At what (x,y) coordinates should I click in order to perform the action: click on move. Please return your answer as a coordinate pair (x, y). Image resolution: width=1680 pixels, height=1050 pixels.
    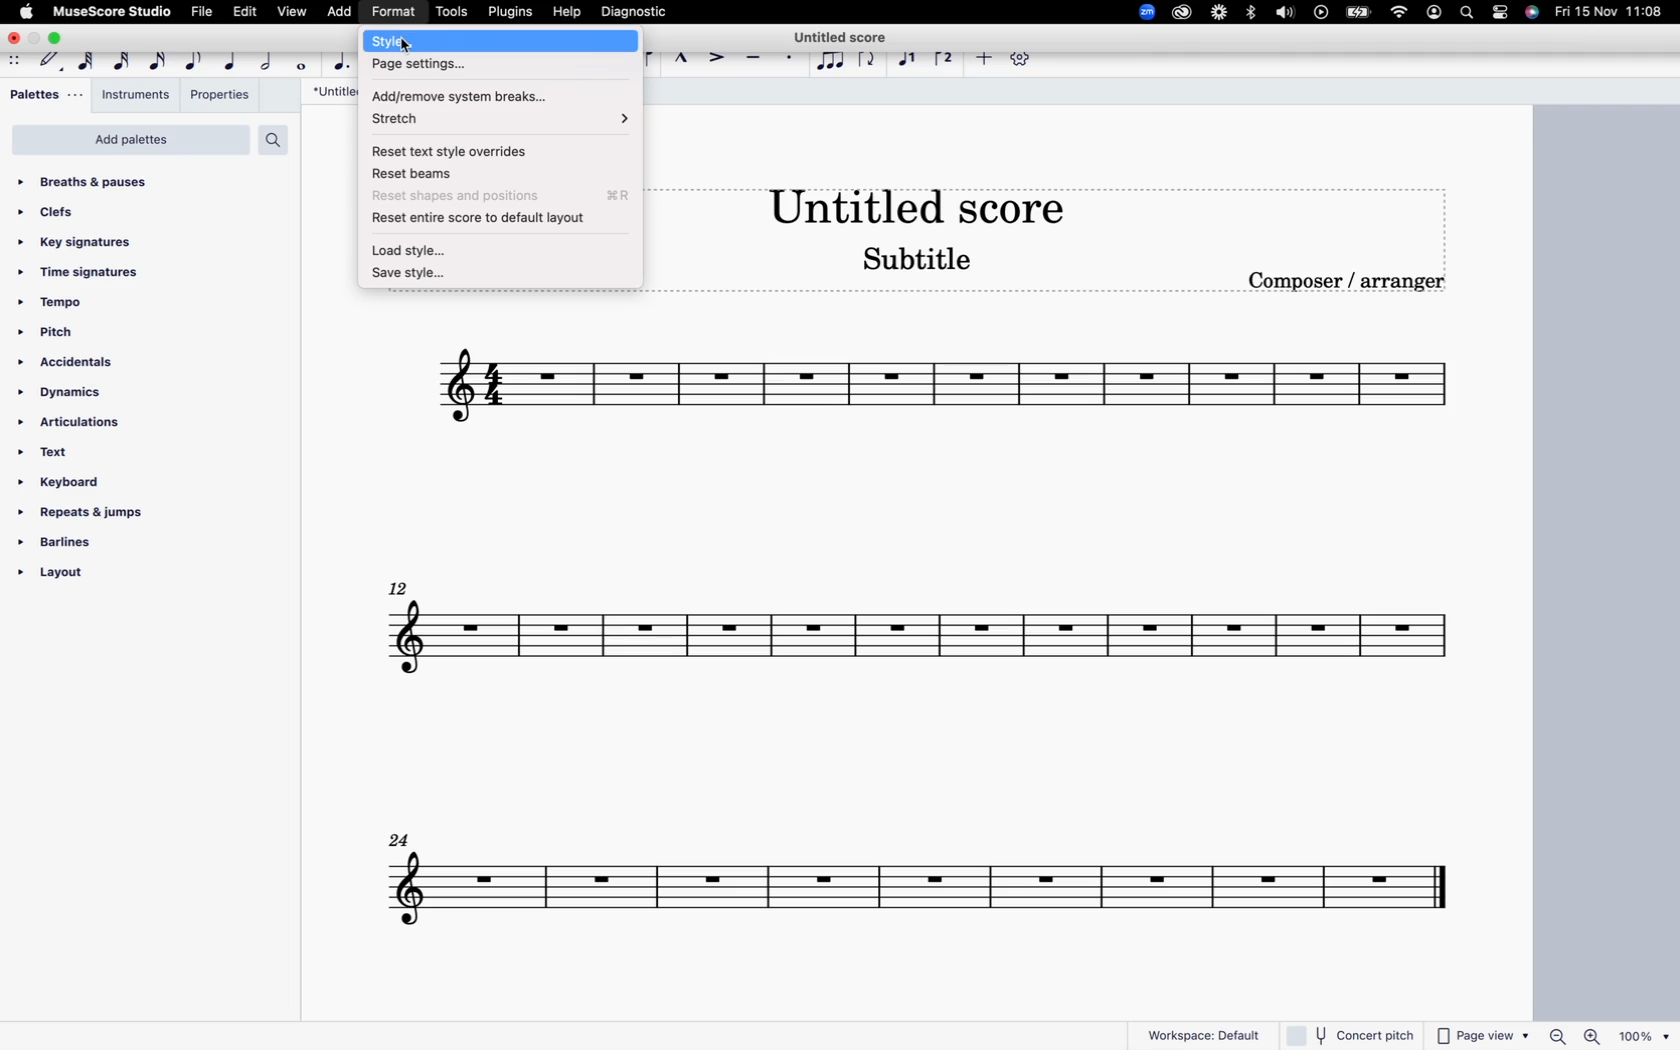
    Looking at the image, I should click on (15, 62).